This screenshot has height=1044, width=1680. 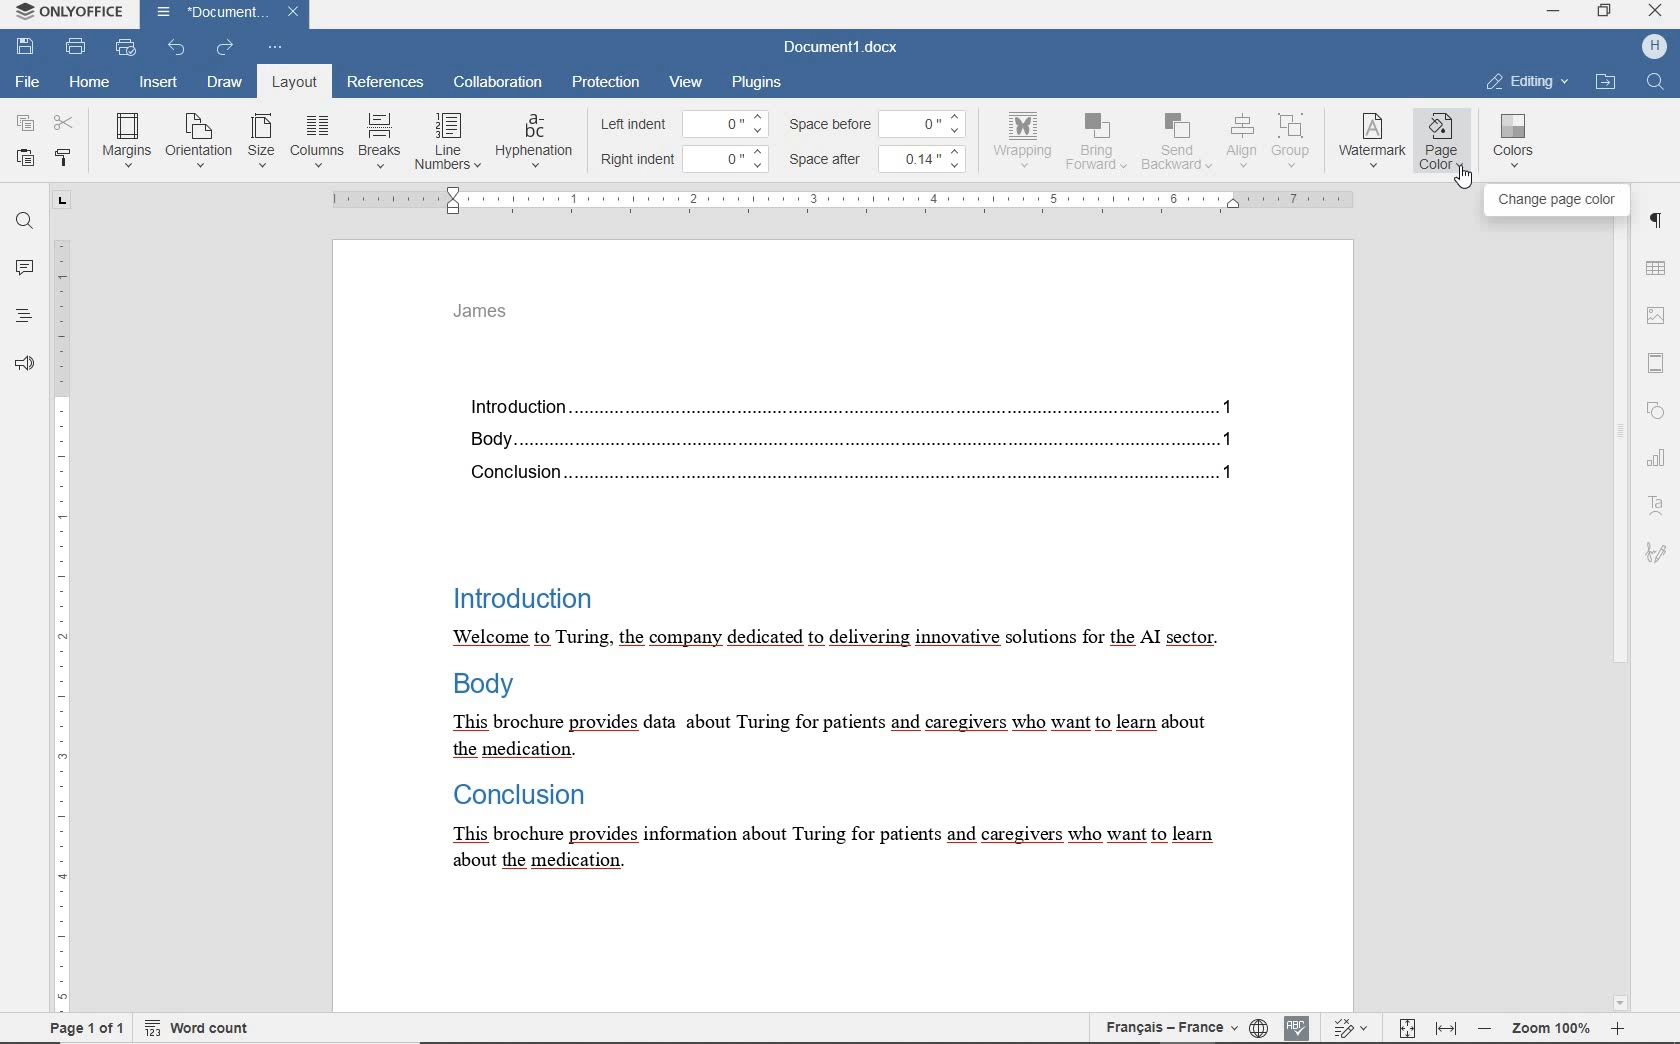 What do you see at coordinates (63, 600) in the screenshot?
I see `ruler` at bounding box center [63, 600].